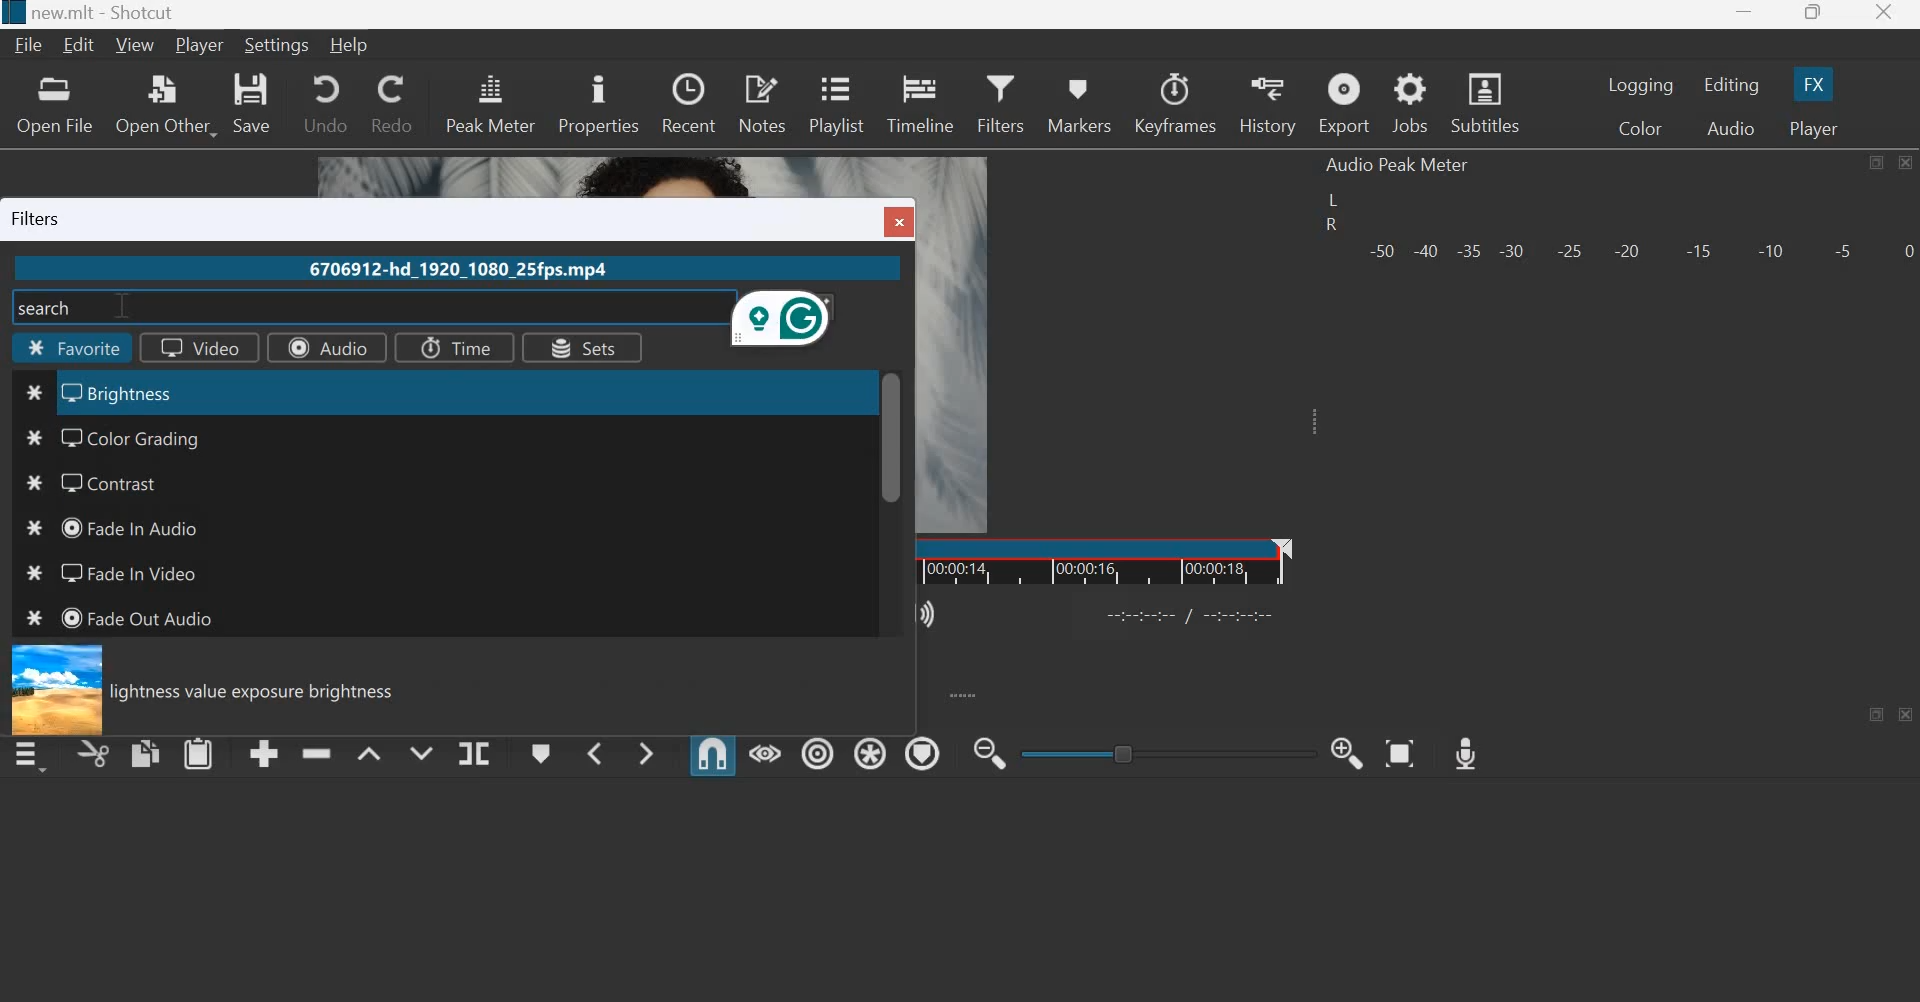 The image size is (1920, 1002). What do you see at coordinates (580, 349) in the screenshot?
I see `Sets` at bounding box center [580, 349].